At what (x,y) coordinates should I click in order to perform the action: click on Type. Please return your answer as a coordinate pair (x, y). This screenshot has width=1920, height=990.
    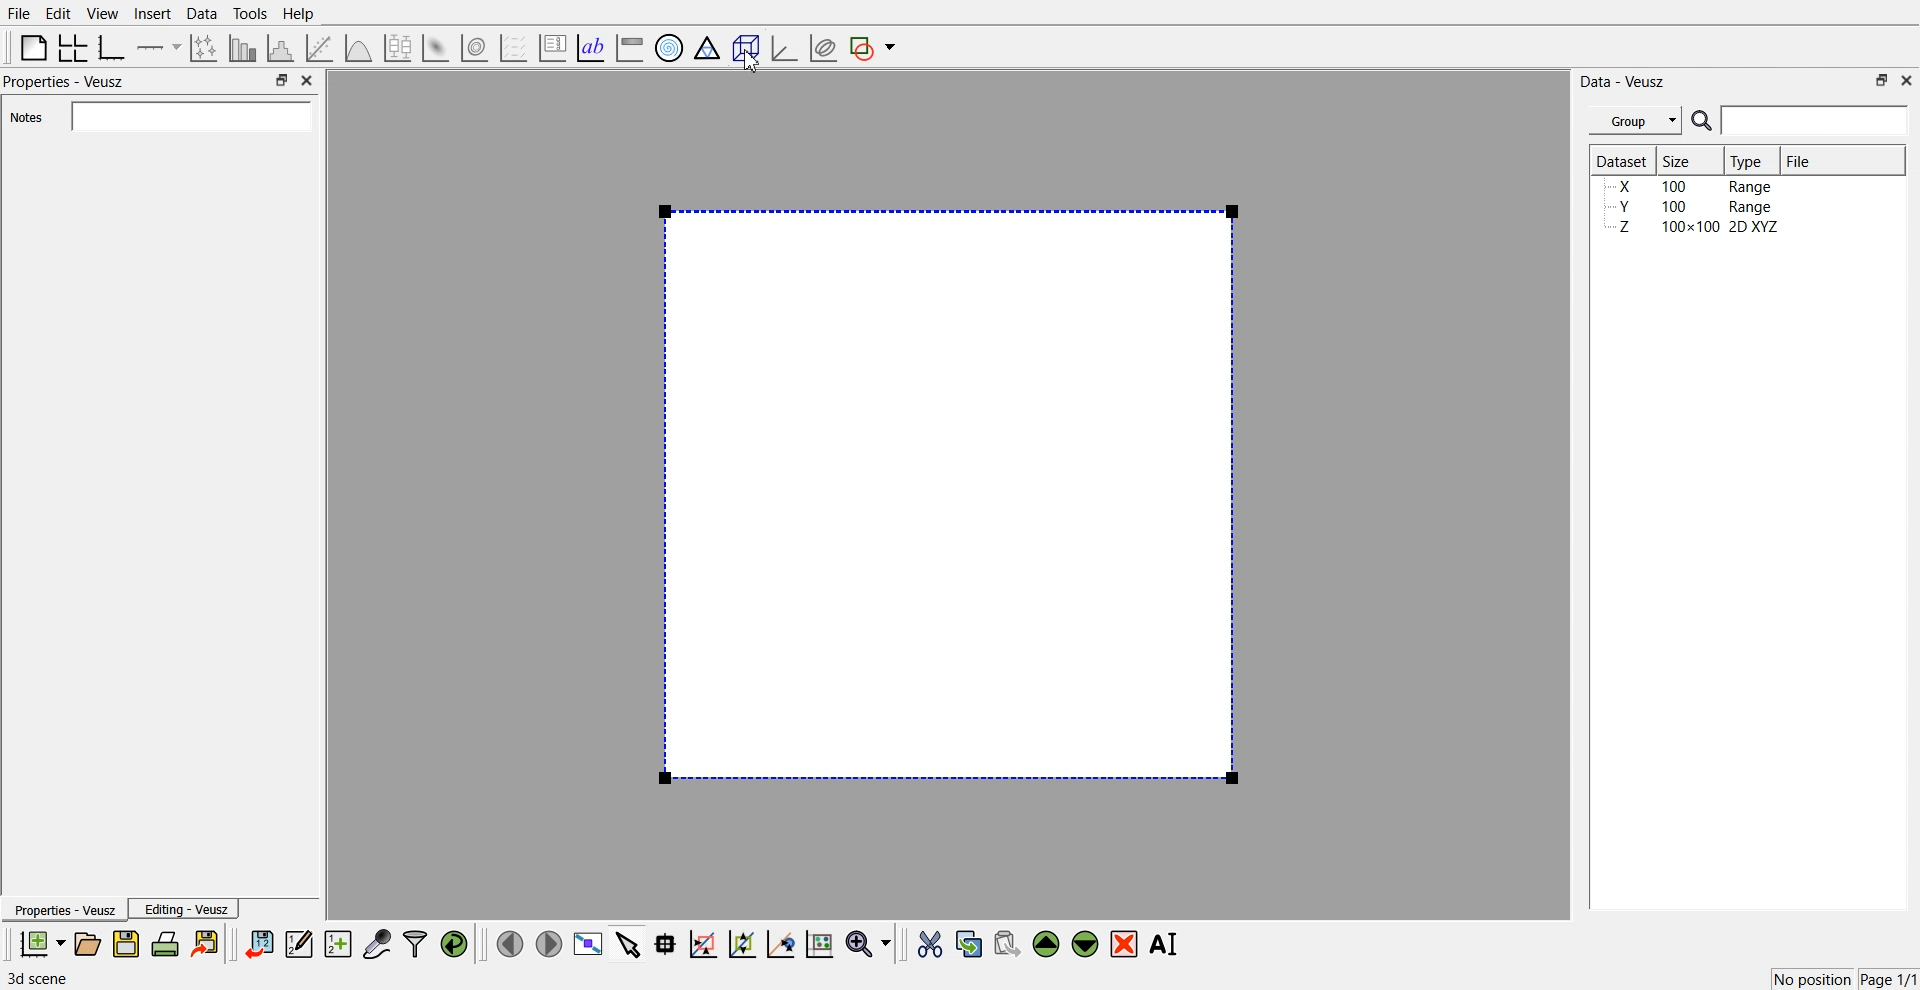
    Looking at the image, I should click on (1749, 161).